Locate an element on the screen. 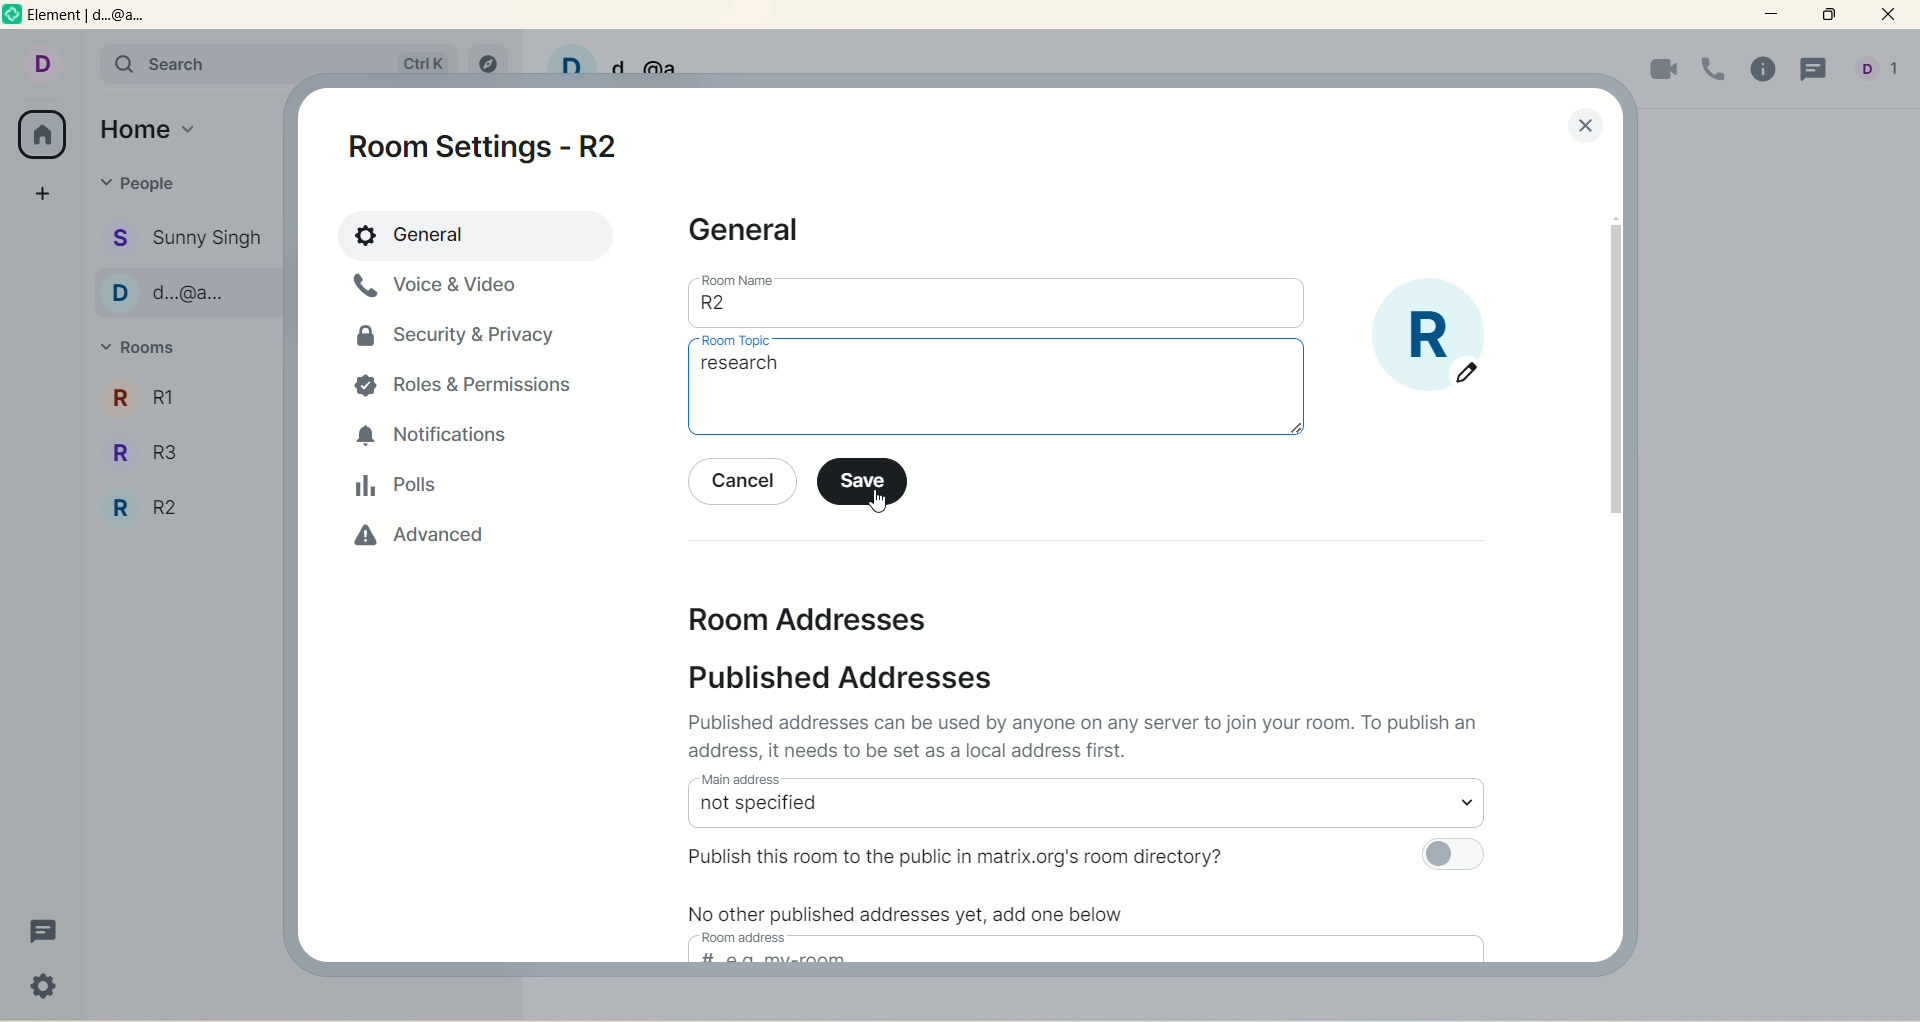 The width and height of the screenshot is (1920, 1022). room topic is located at coordinates (997, 393).